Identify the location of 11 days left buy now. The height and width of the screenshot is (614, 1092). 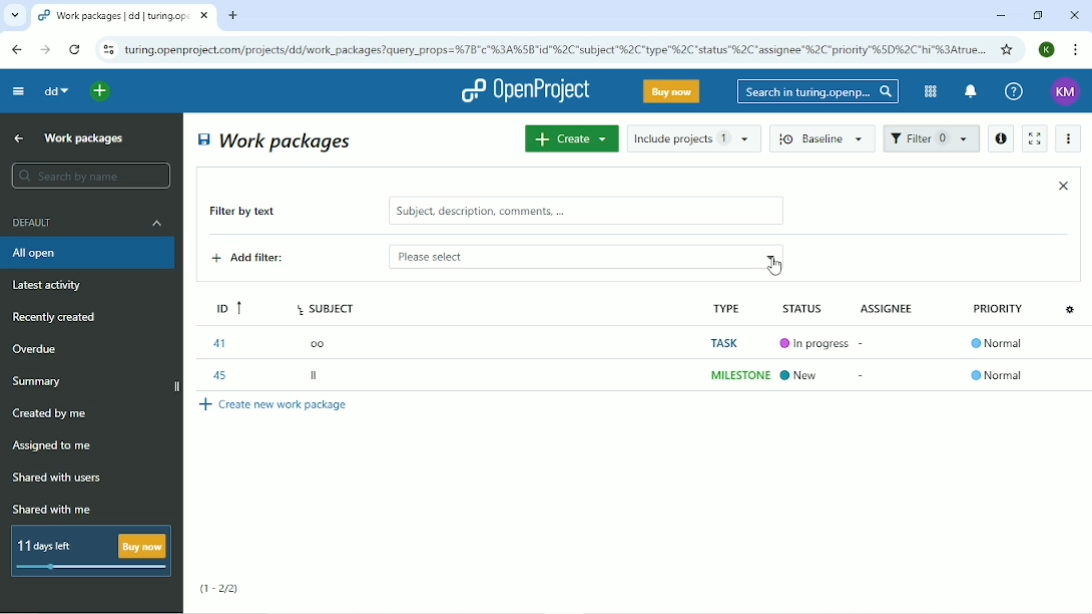
(89, 551).